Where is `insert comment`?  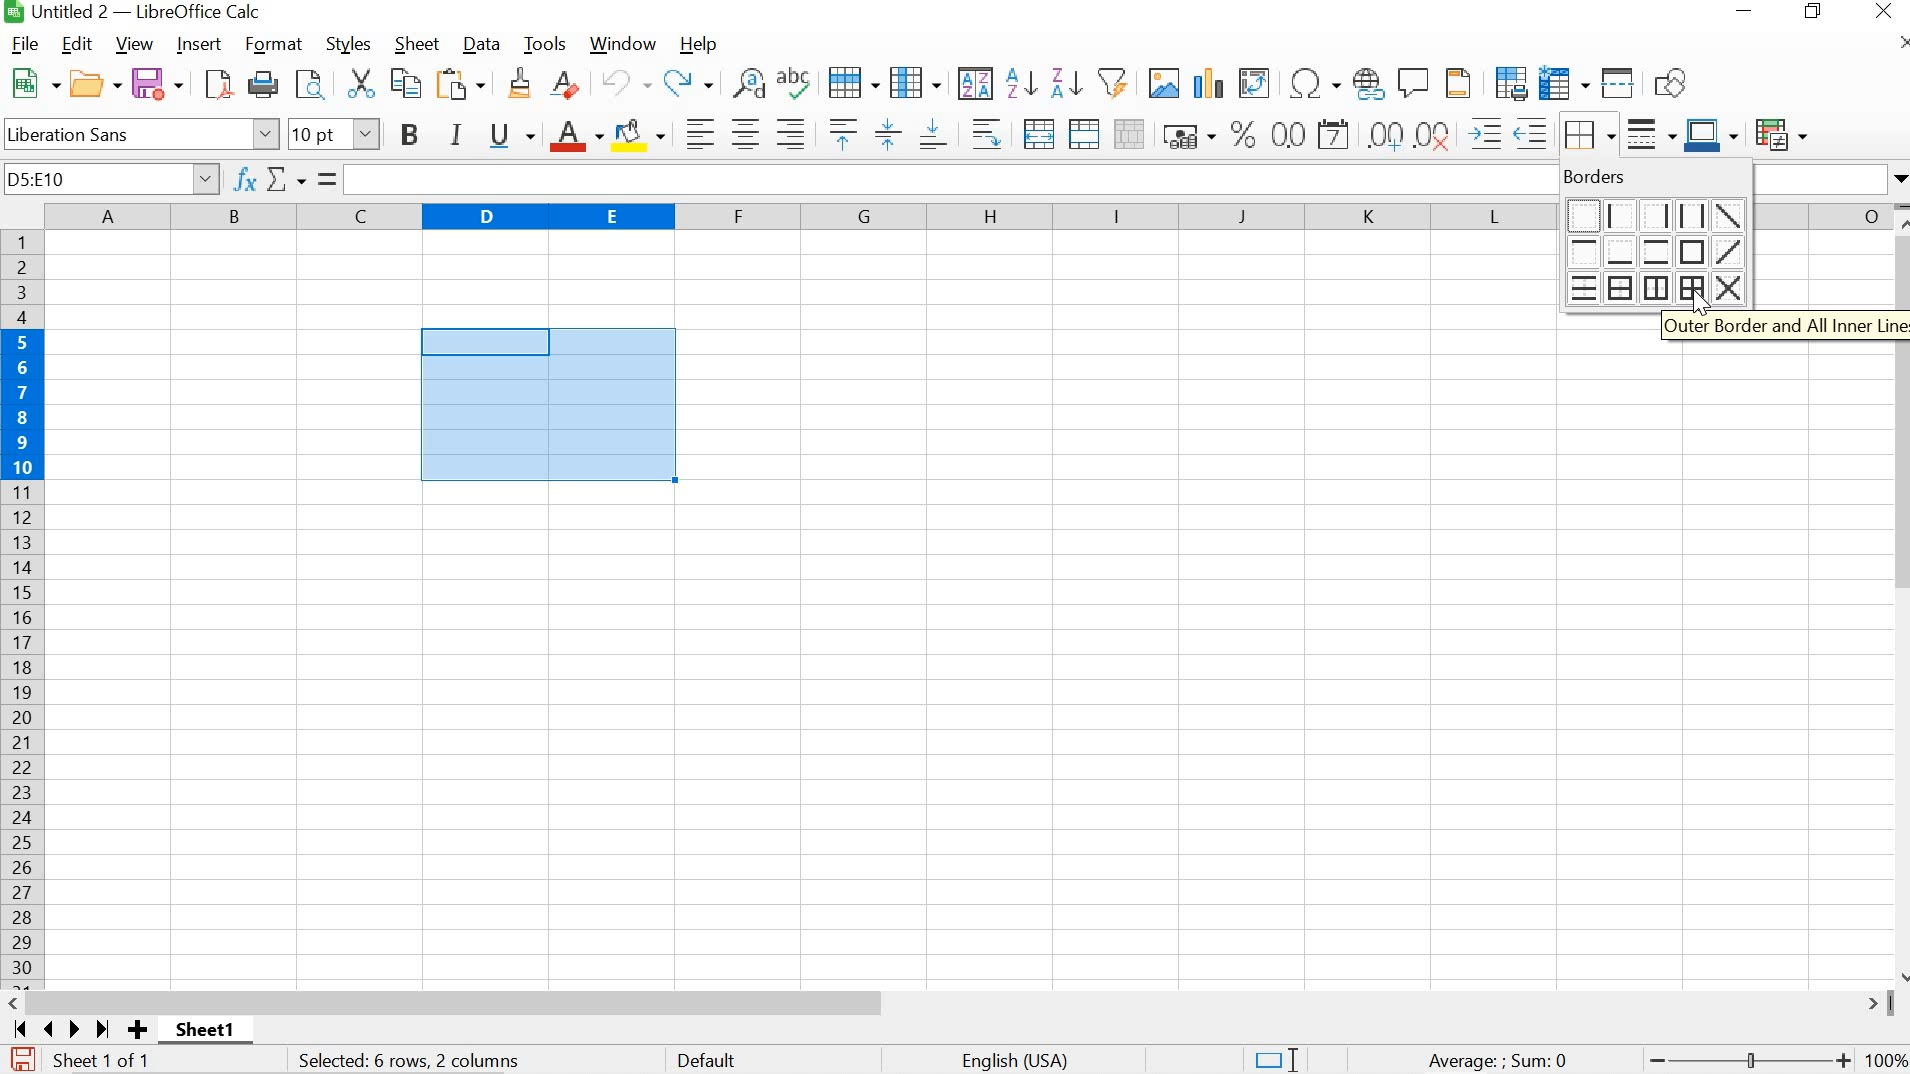 insert comment is located at coordinates (1415, 83).